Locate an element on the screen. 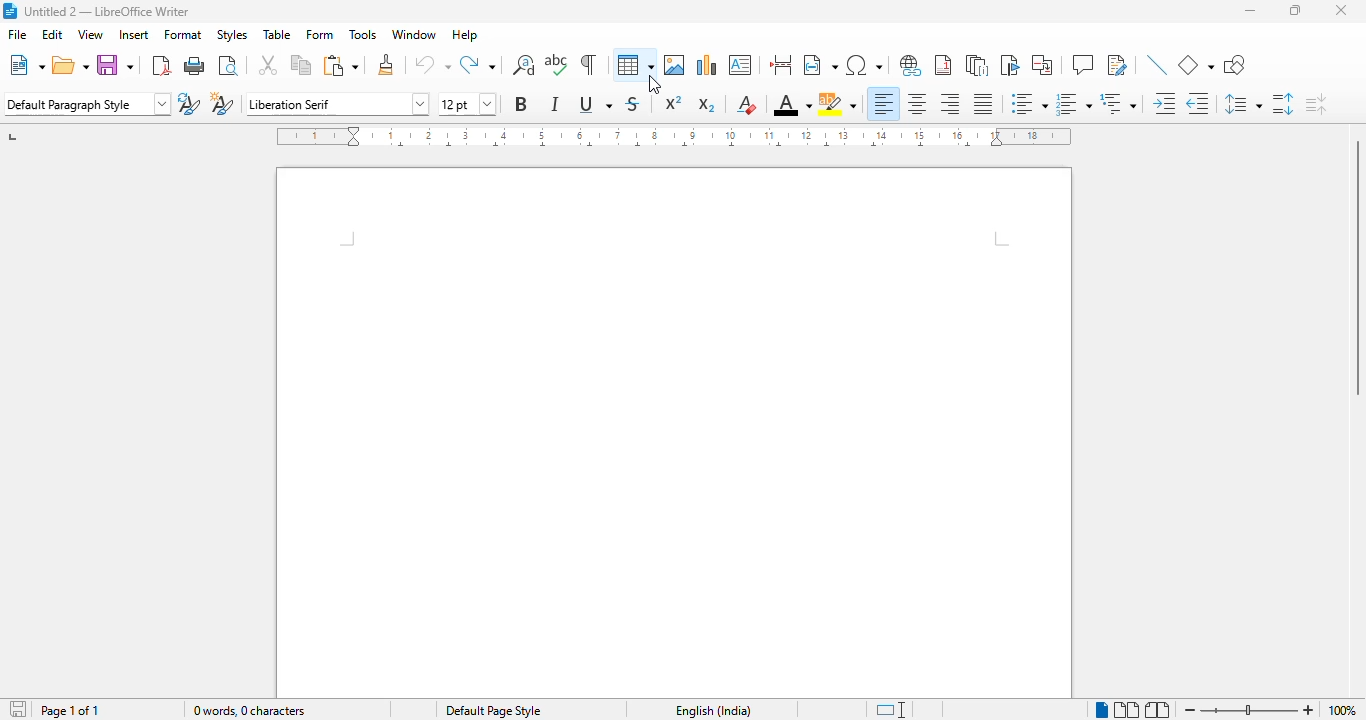 Image resolution: width=1366 pixels, height=720 pixels. font size is located at coordinates (466, 104).